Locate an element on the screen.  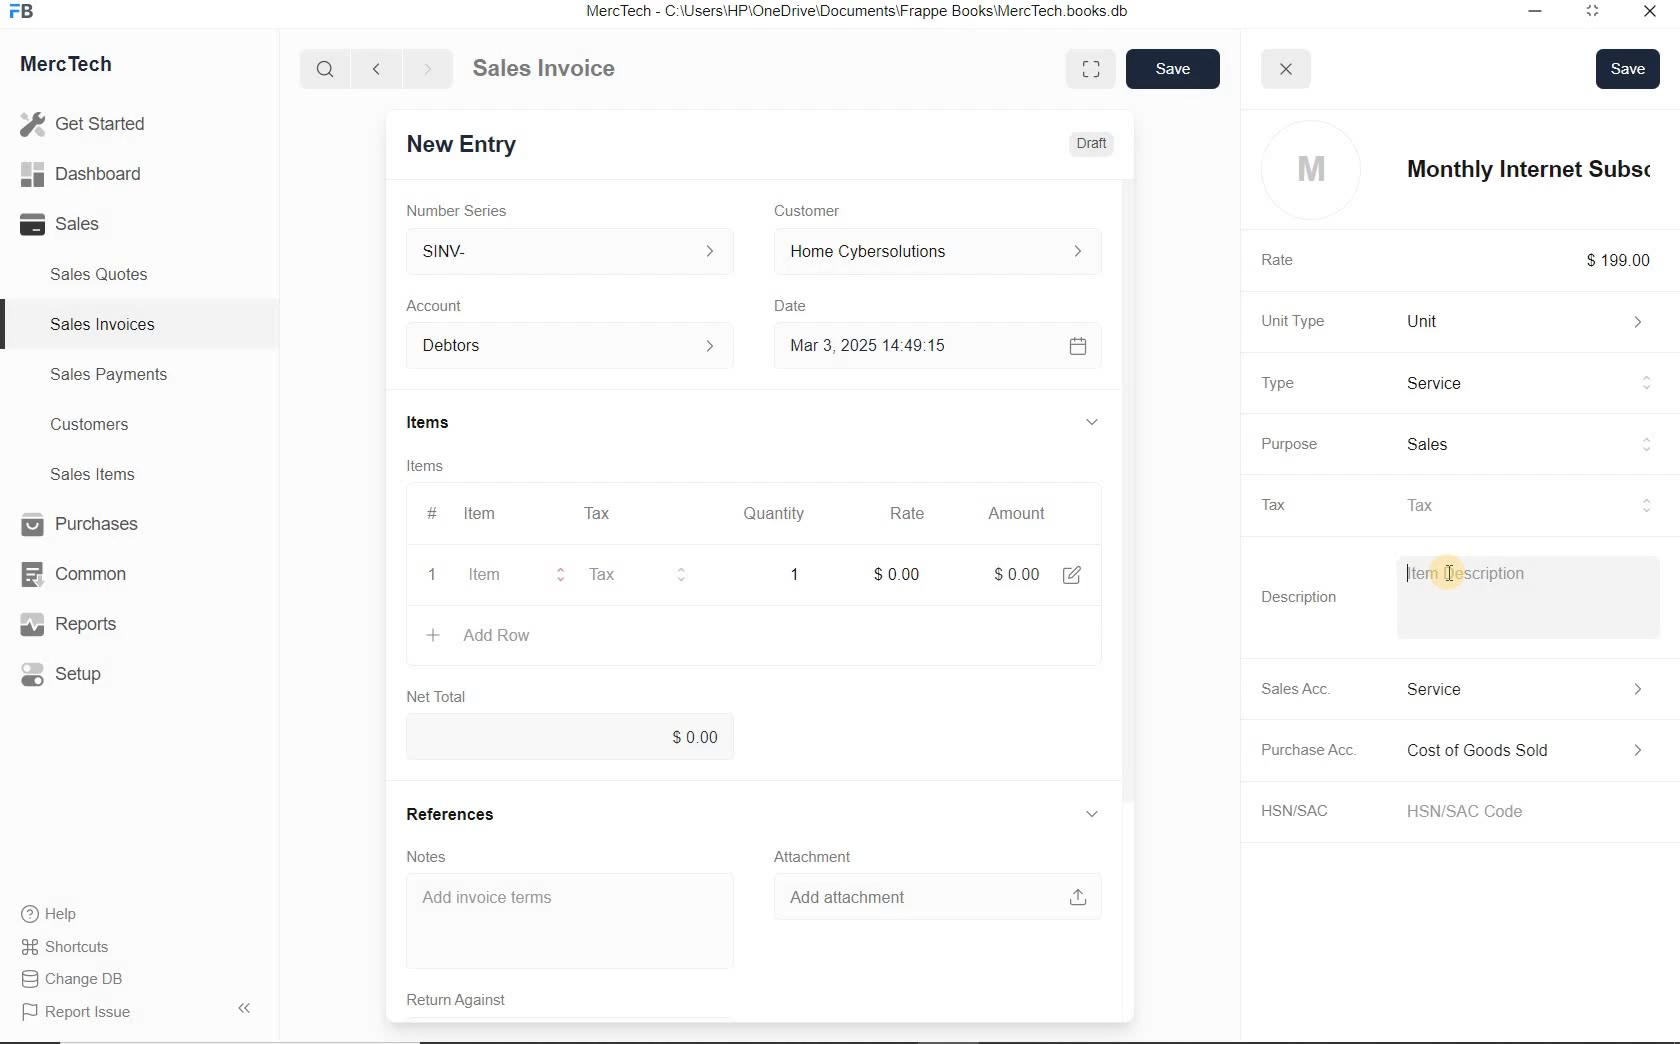
Purchase Acc. is located at coordinates (1300, 752).